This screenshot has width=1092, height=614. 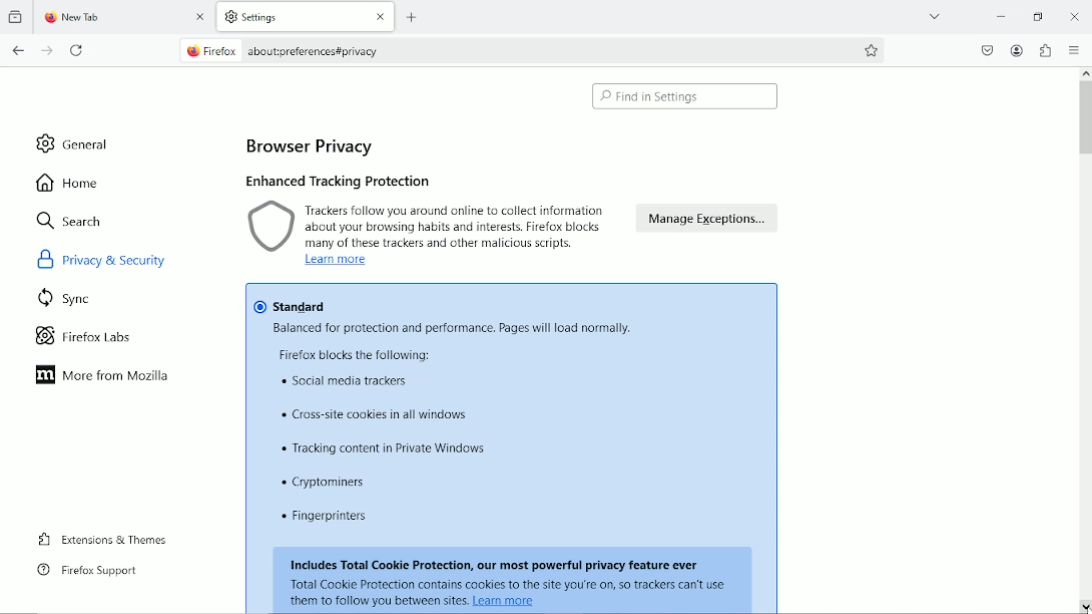 I want to click on firefox labs, so click(x=84, y=334).